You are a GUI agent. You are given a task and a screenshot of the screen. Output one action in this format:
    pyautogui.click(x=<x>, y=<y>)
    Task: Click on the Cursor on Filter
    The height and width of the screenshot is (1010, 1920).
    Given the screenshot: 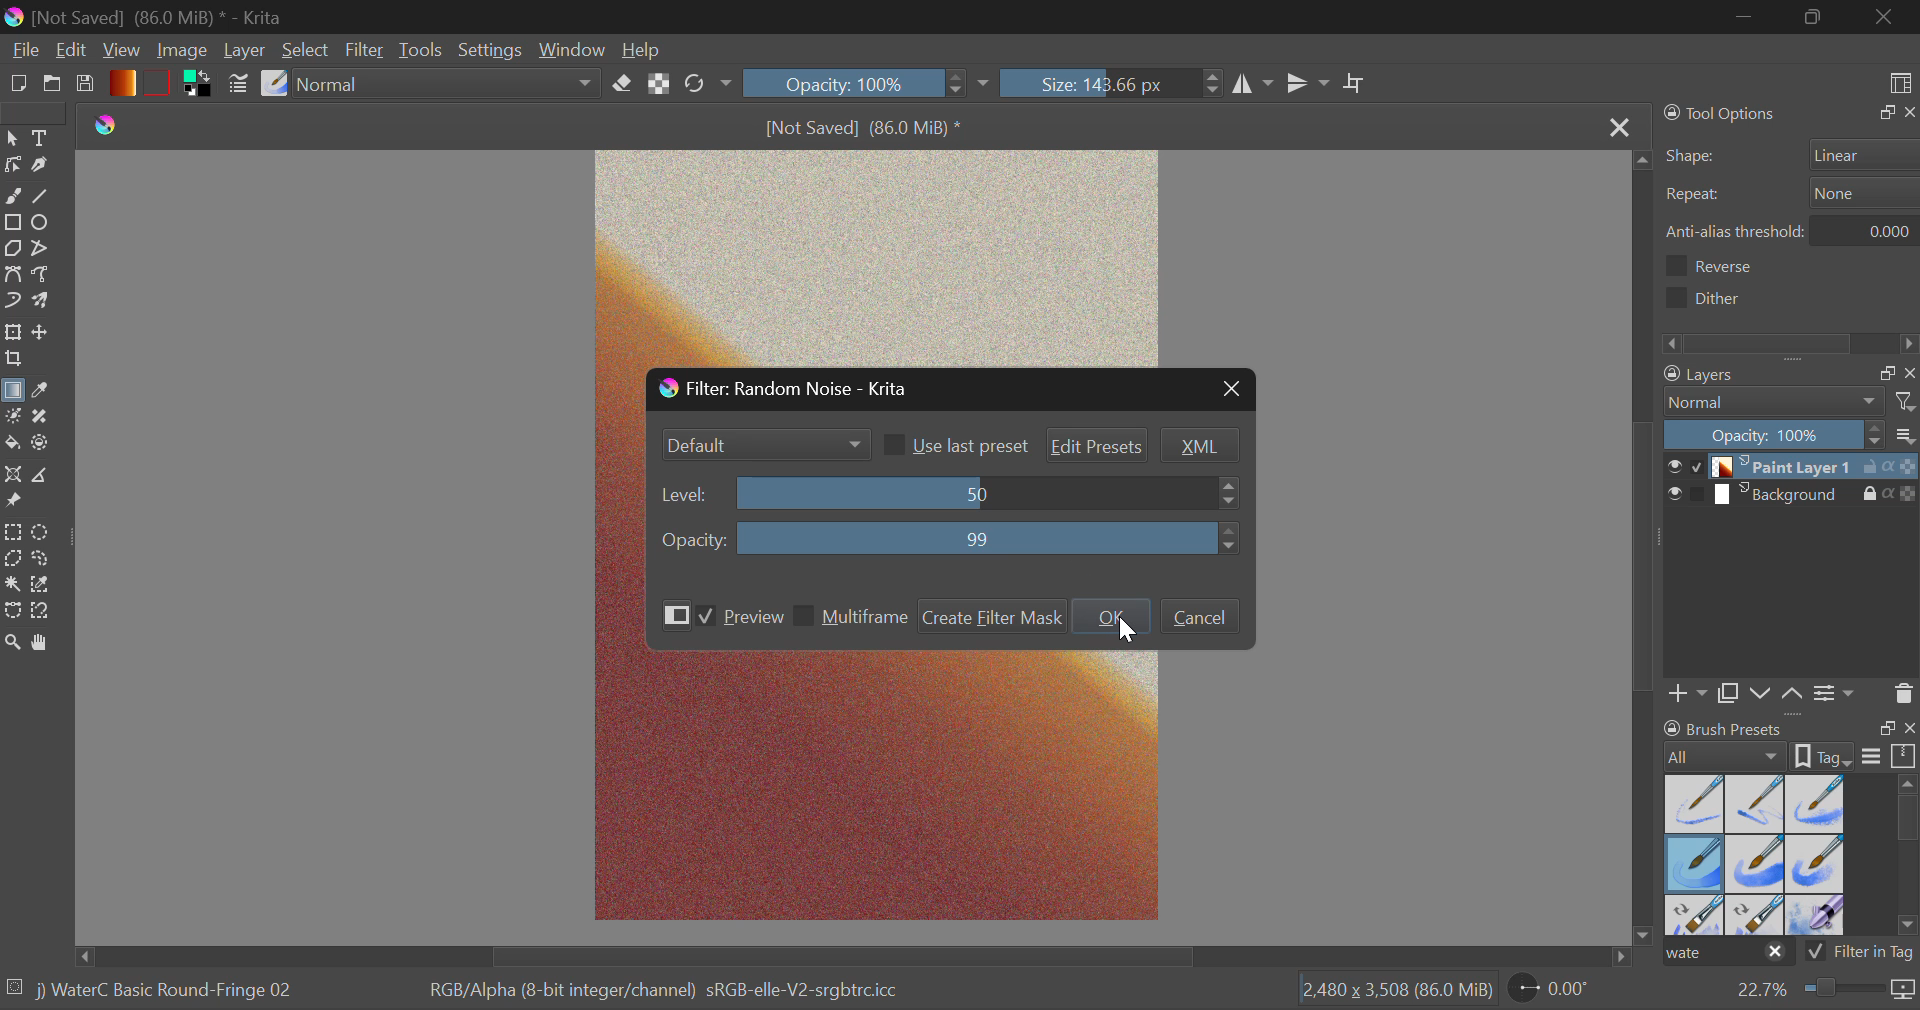 What is the action you would take?
    pyautogui.click(x=364, y=50)
    